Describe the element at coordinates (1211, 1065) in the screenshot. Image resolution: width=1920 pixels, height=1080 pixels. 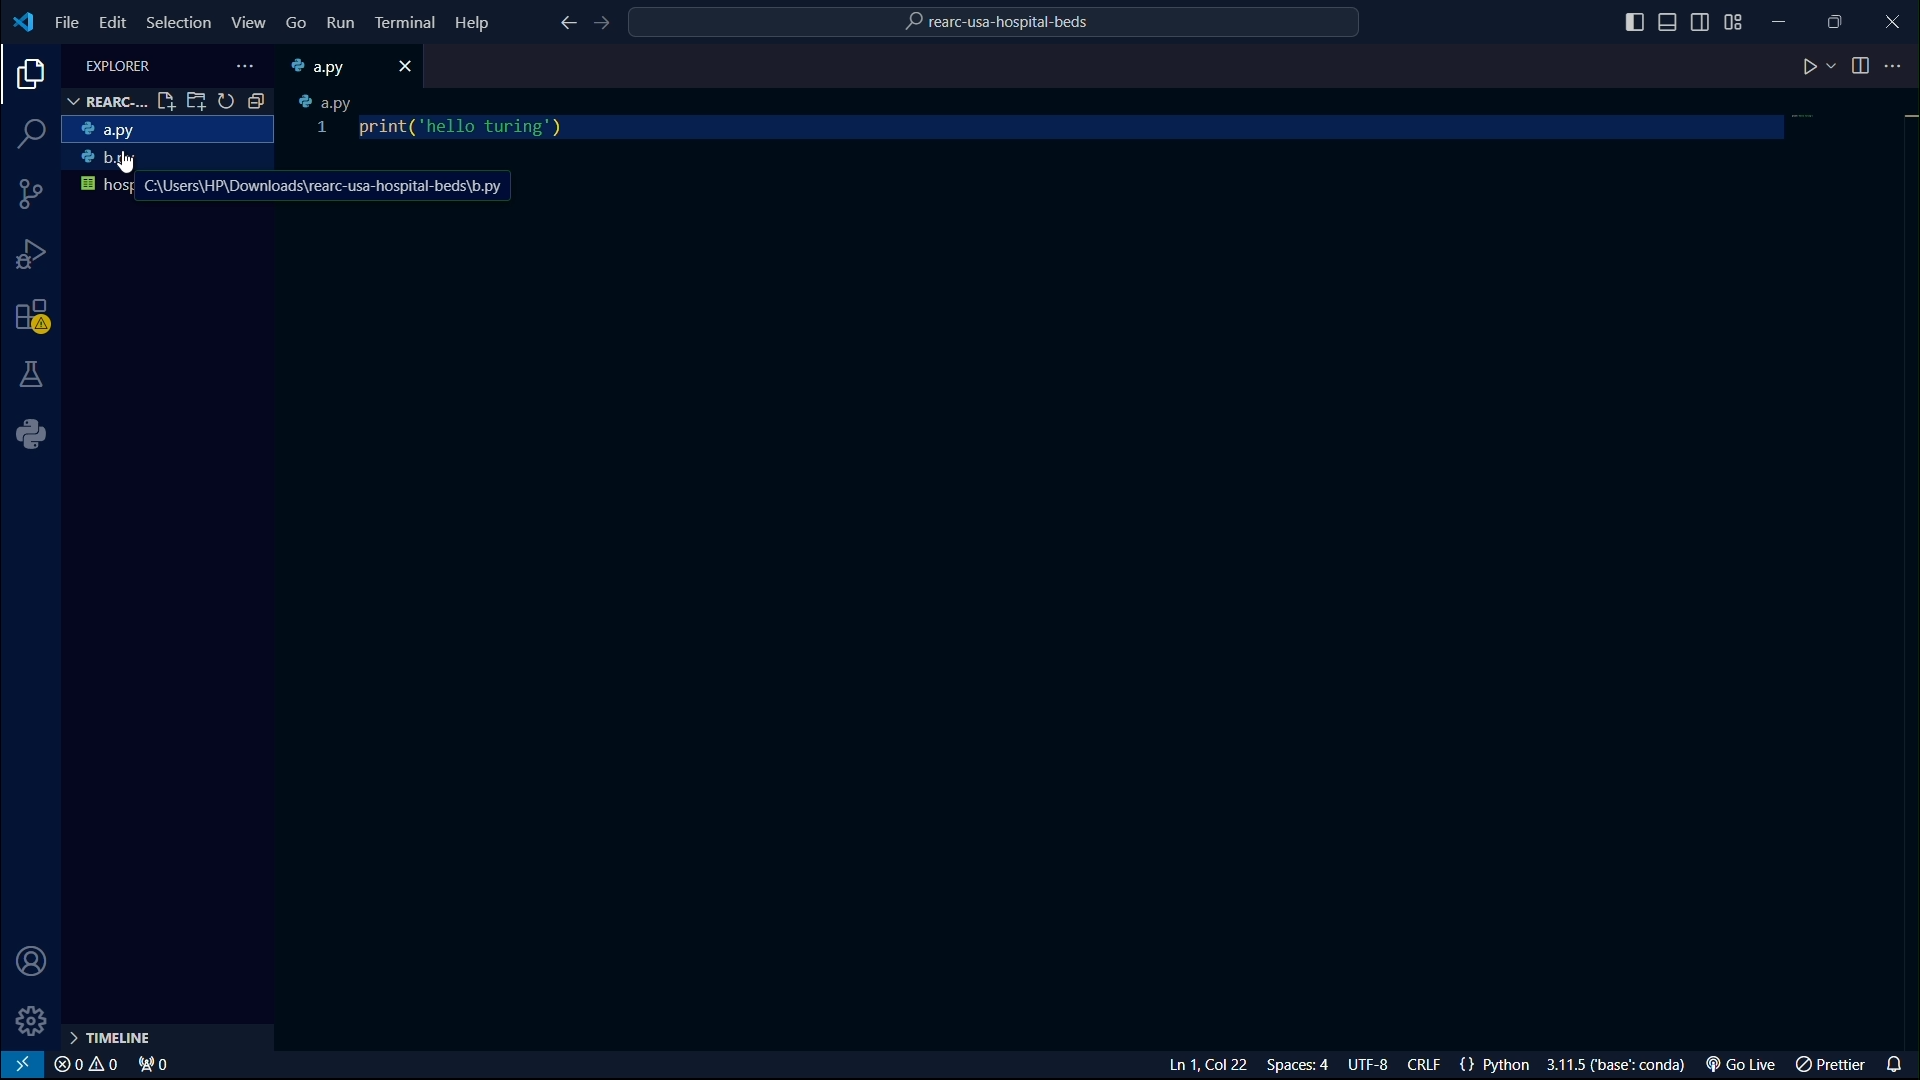
I see `Ln 1, Col 22` at that location.